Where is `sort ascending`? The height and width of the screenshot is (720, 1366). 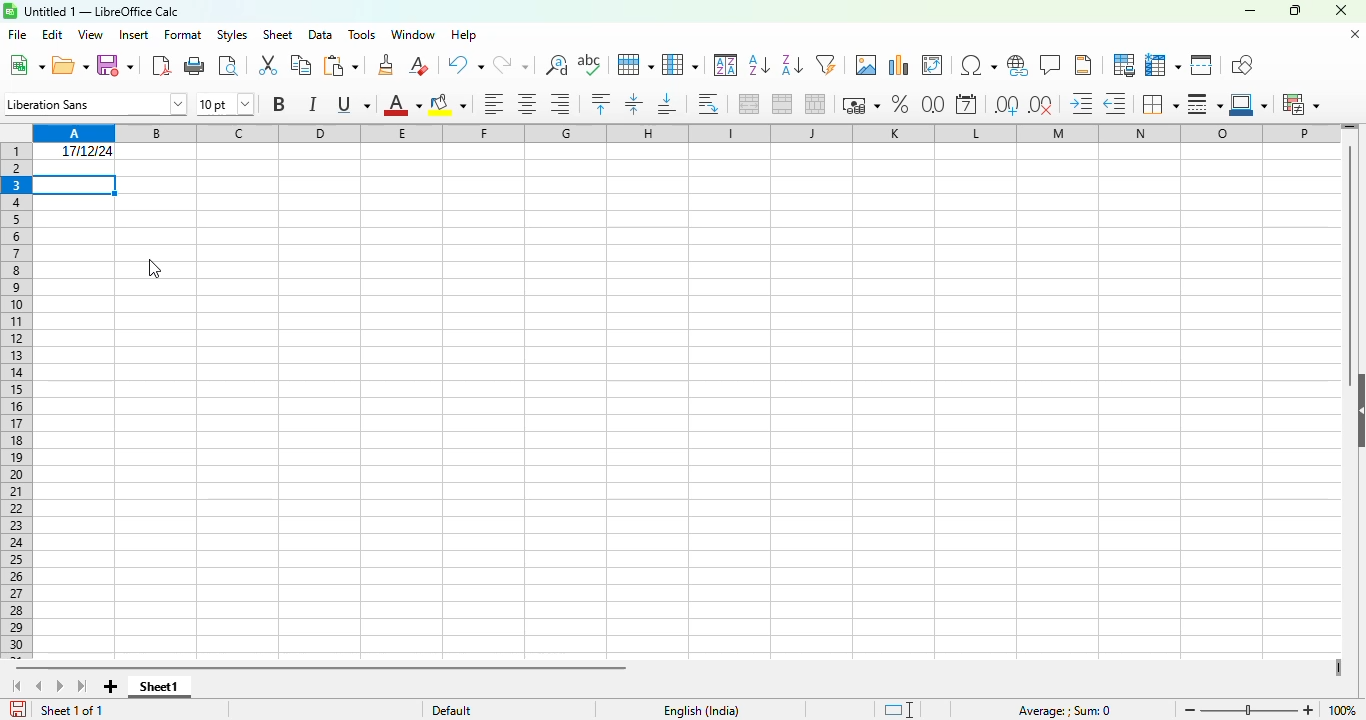
sort ascending is located at coordinates (759, 66).